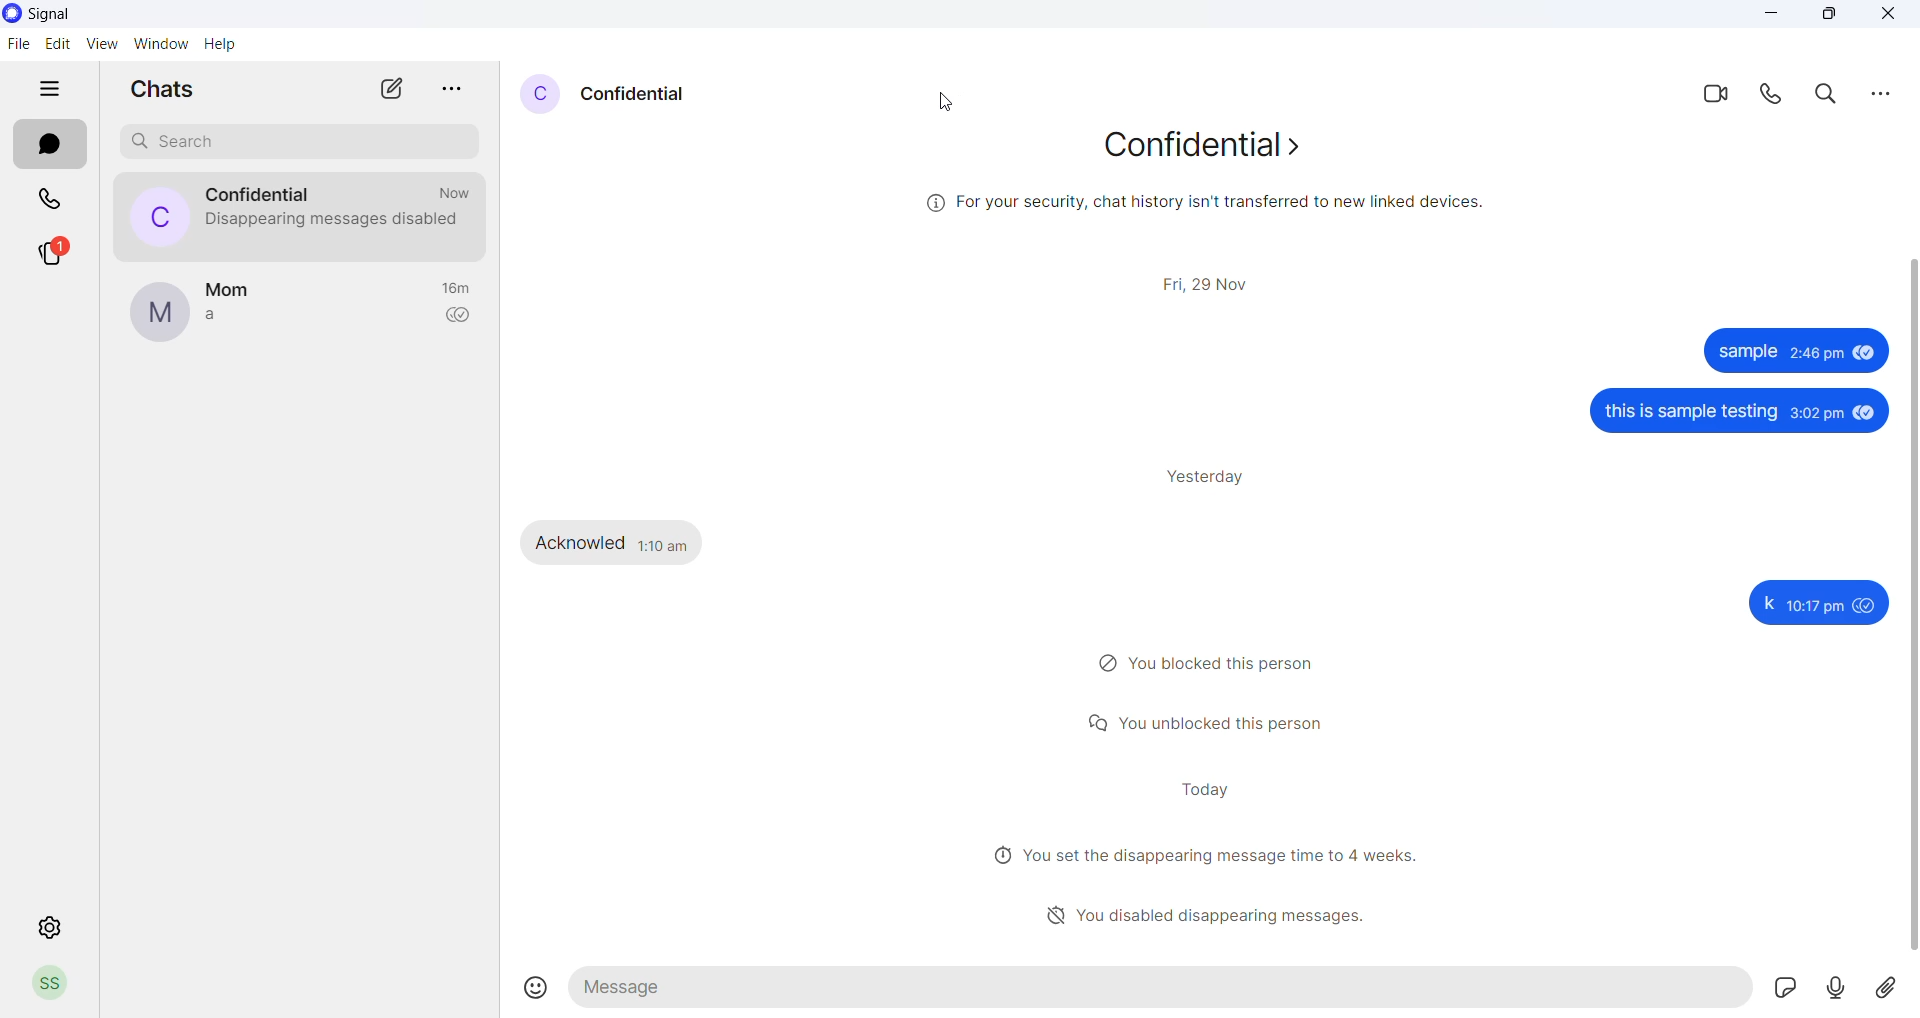 The image size is (1920, 1018). I want to click on , so click(633, 93).